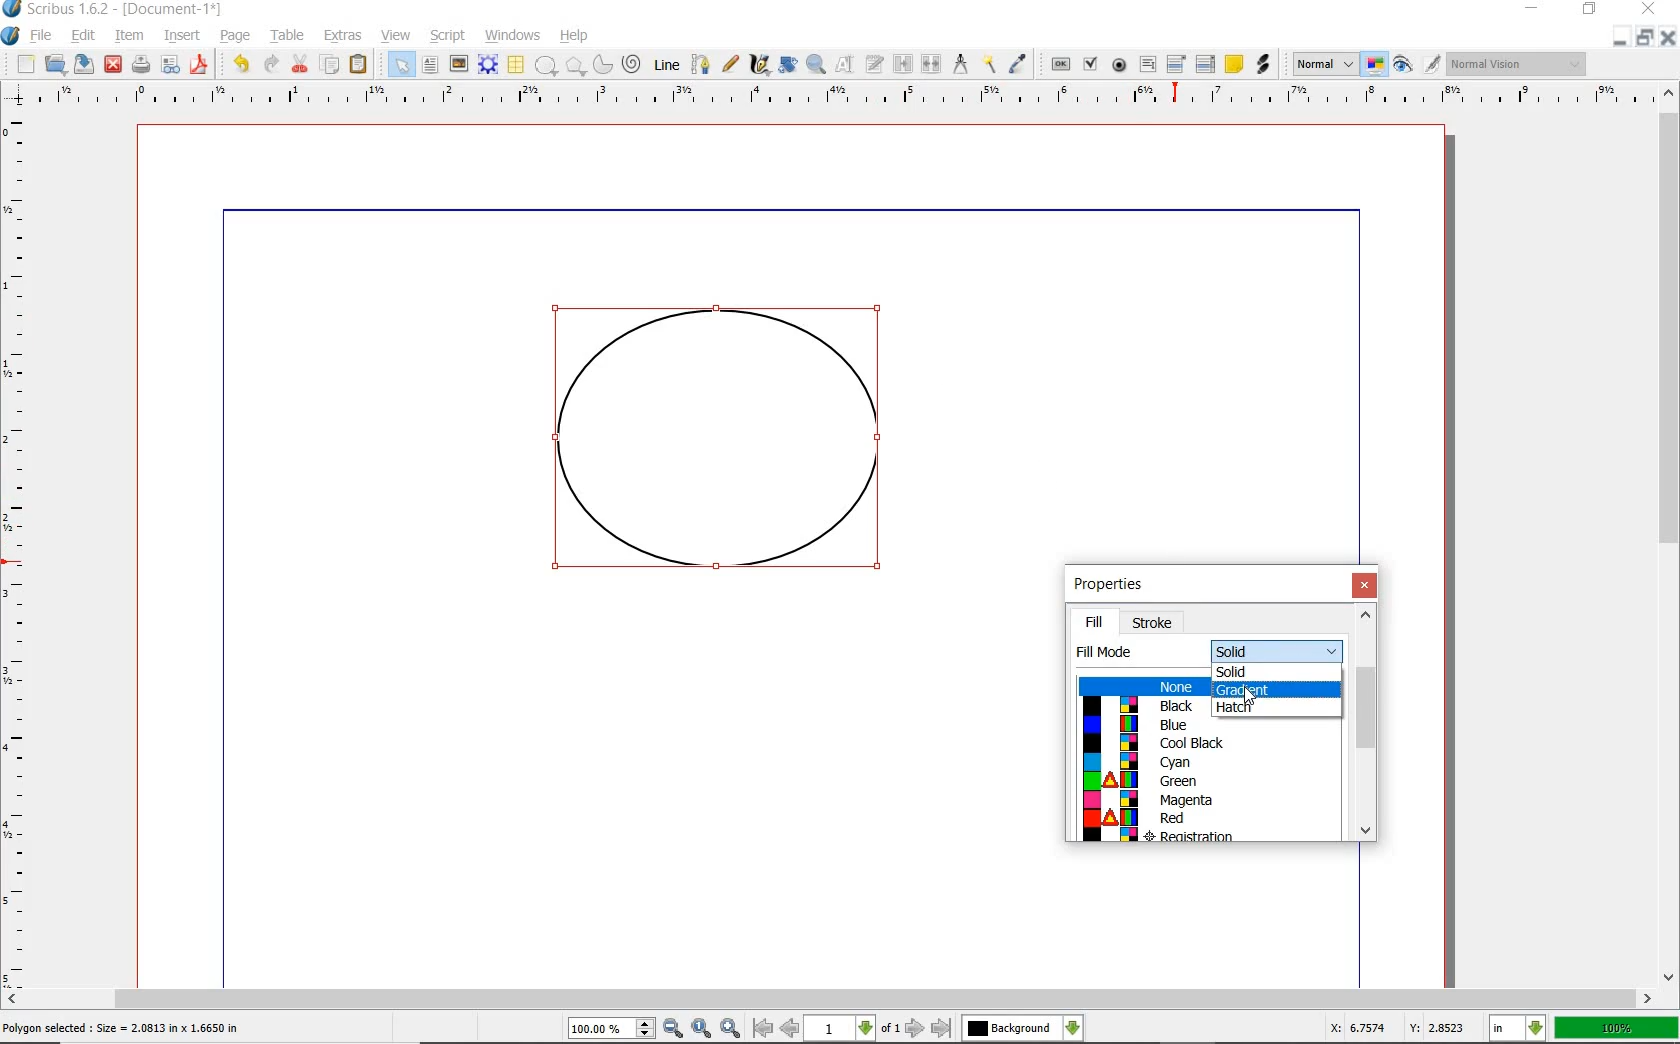 The width and height of the screenshot is (1680, 1044). I want to click on VIEW, so click(396, 34).